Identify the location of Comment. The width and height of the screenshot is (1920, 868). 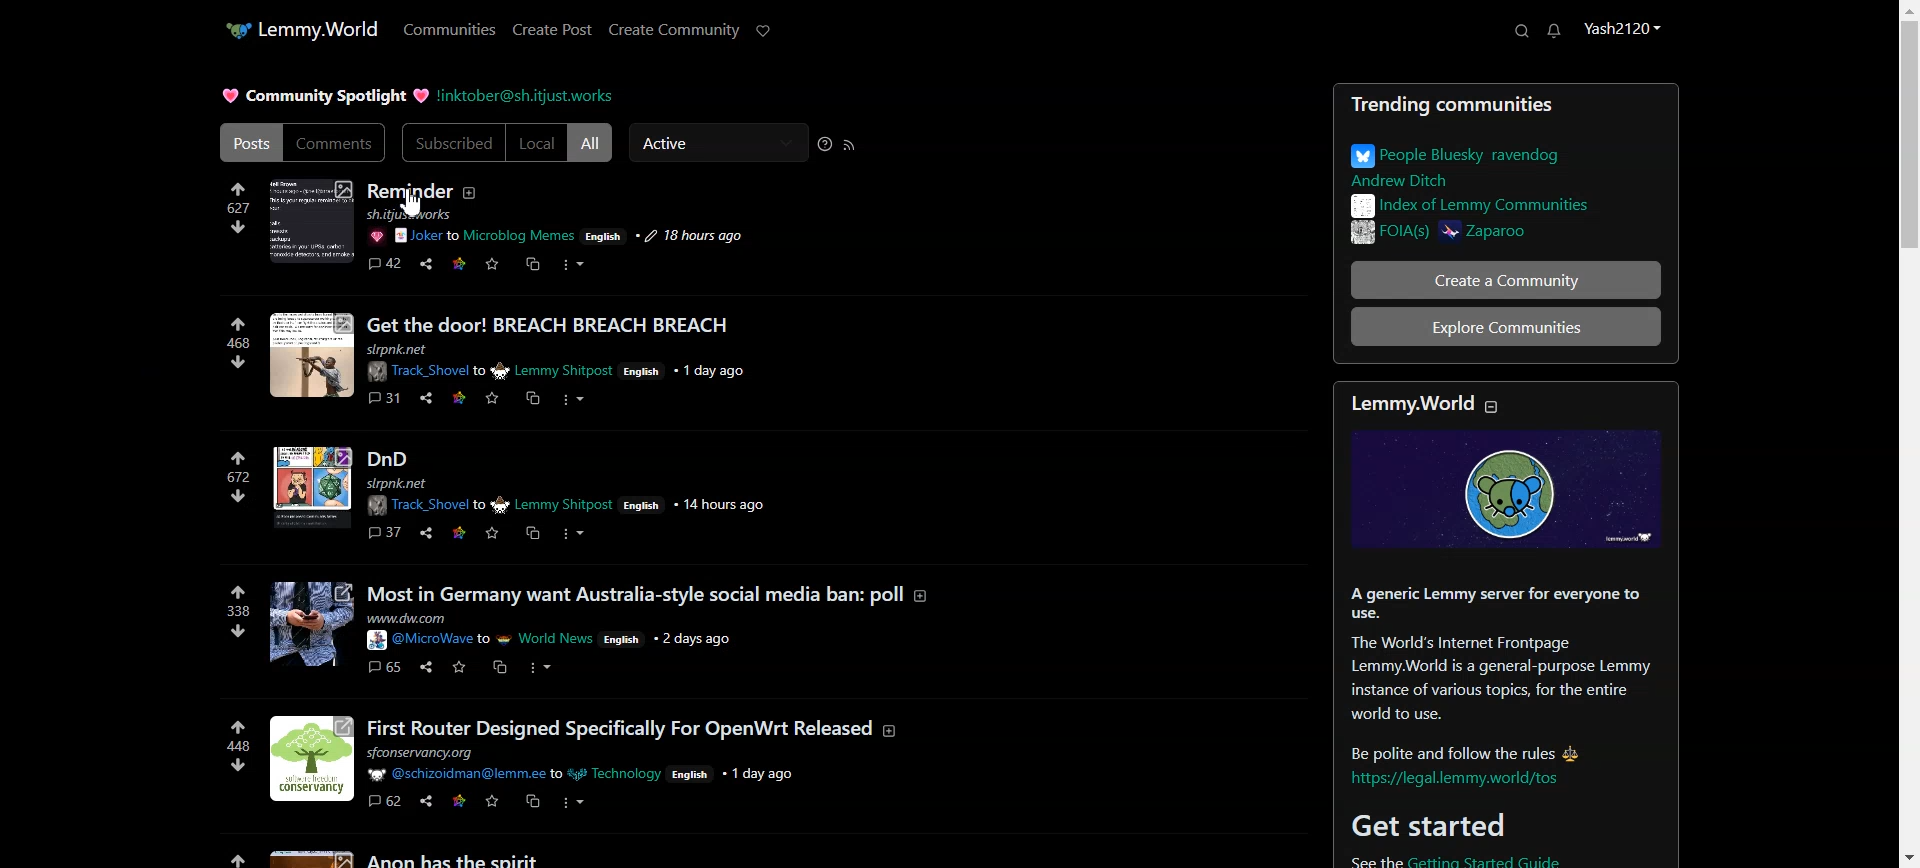
(384, 263).